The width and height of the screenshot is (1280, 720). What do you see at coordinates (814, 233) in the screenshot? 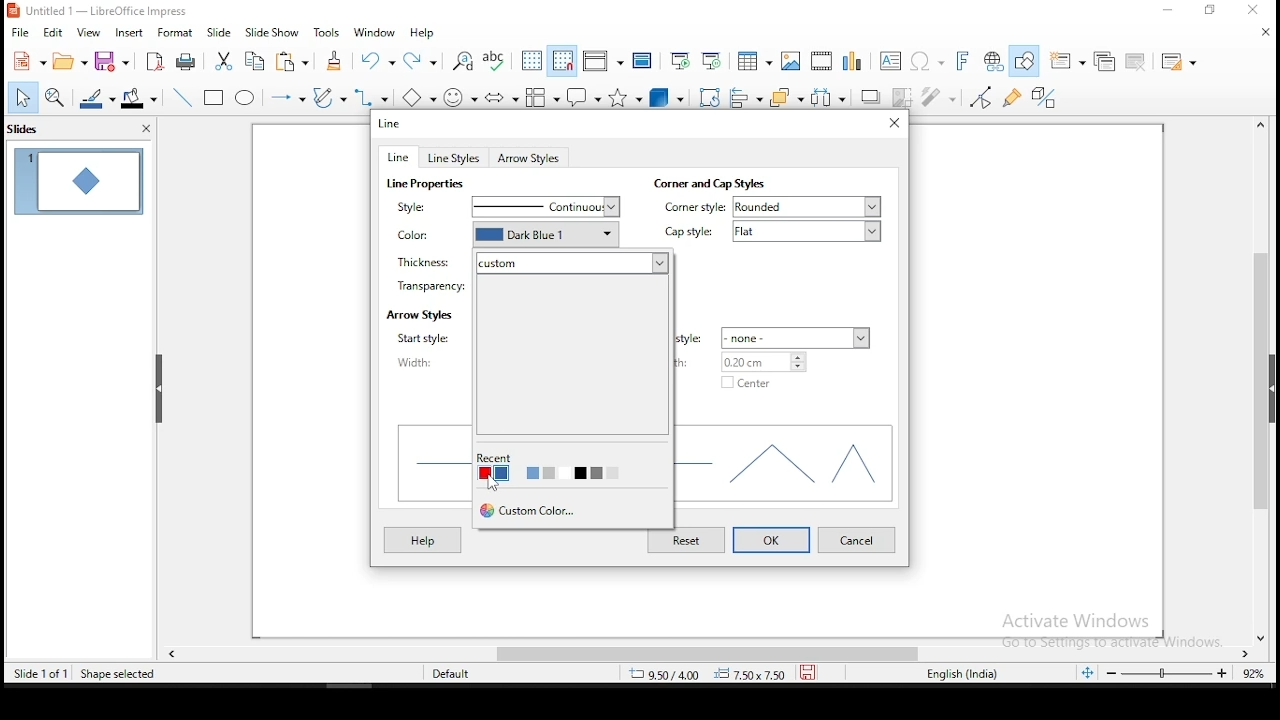
I see `flat` at bounding box center [814, 233].